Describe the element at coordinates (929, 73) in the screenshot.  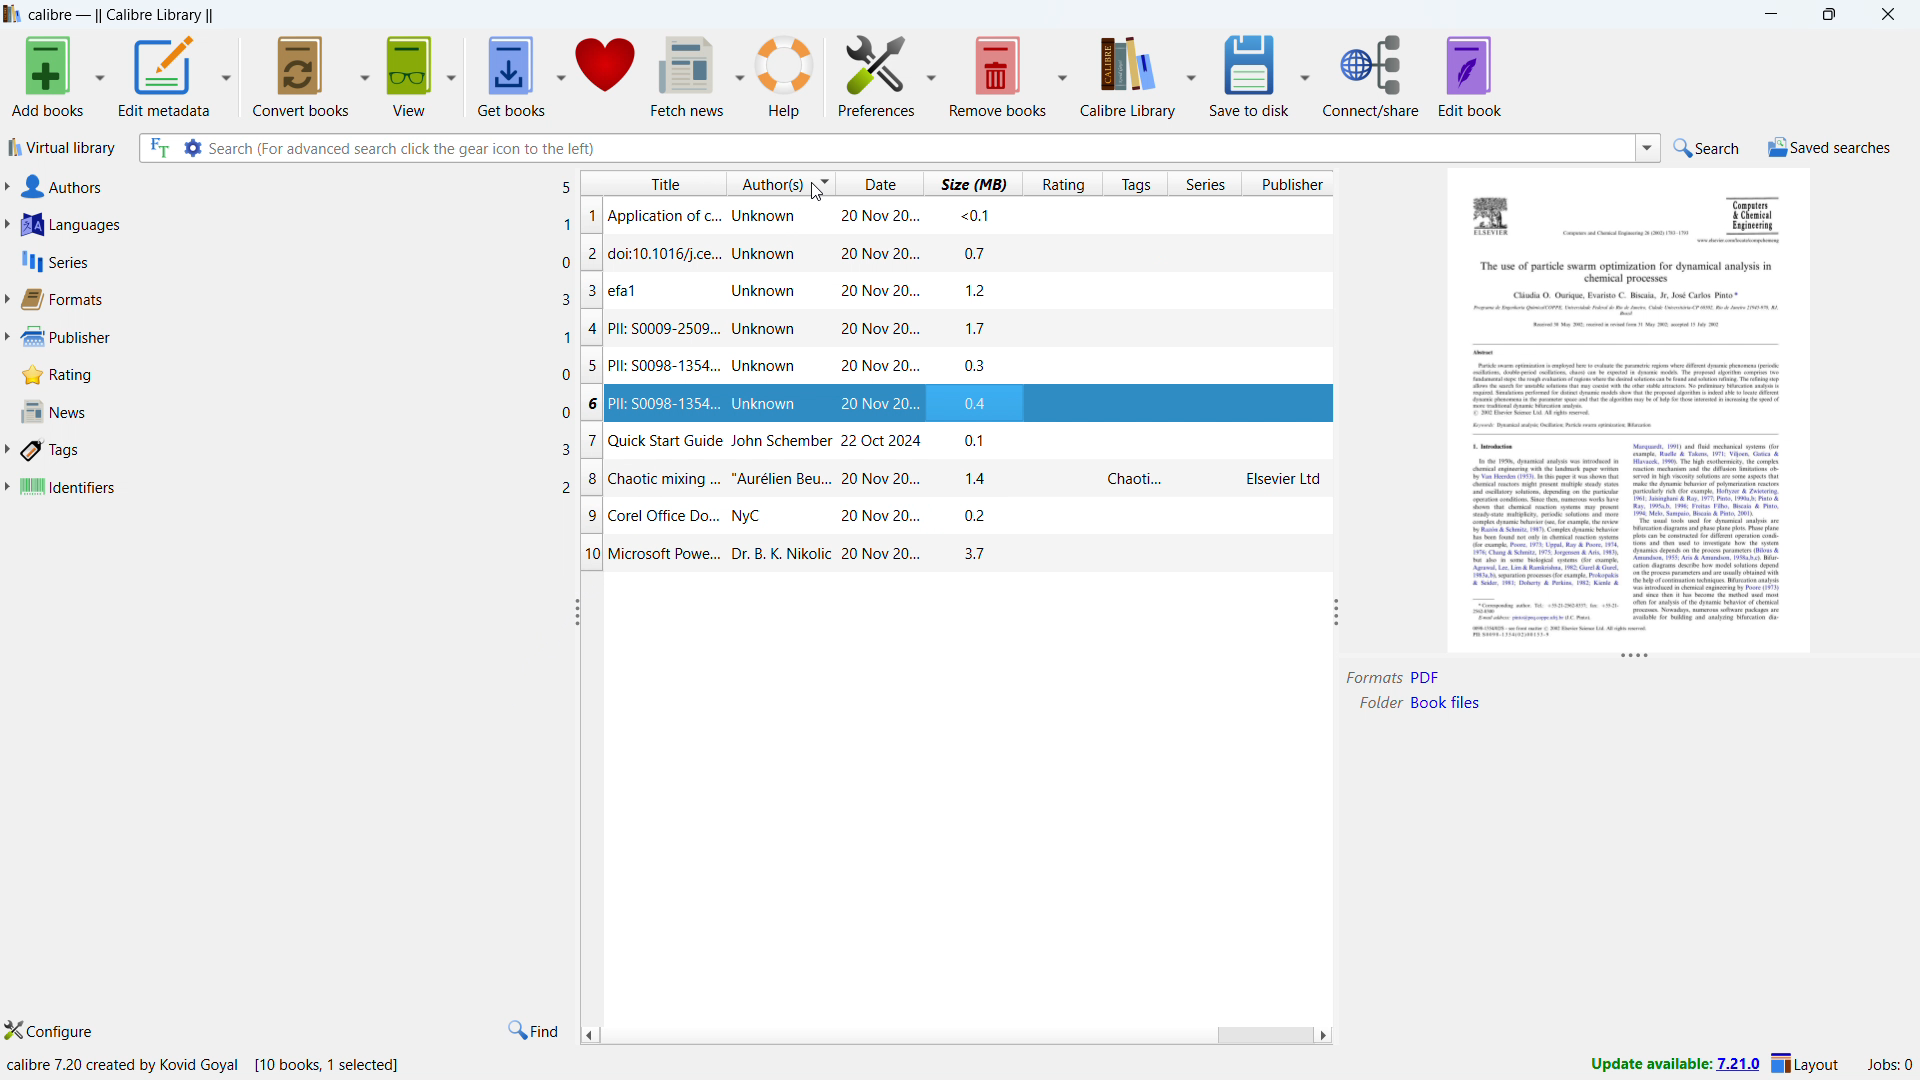
I see `preferences options` at that location.